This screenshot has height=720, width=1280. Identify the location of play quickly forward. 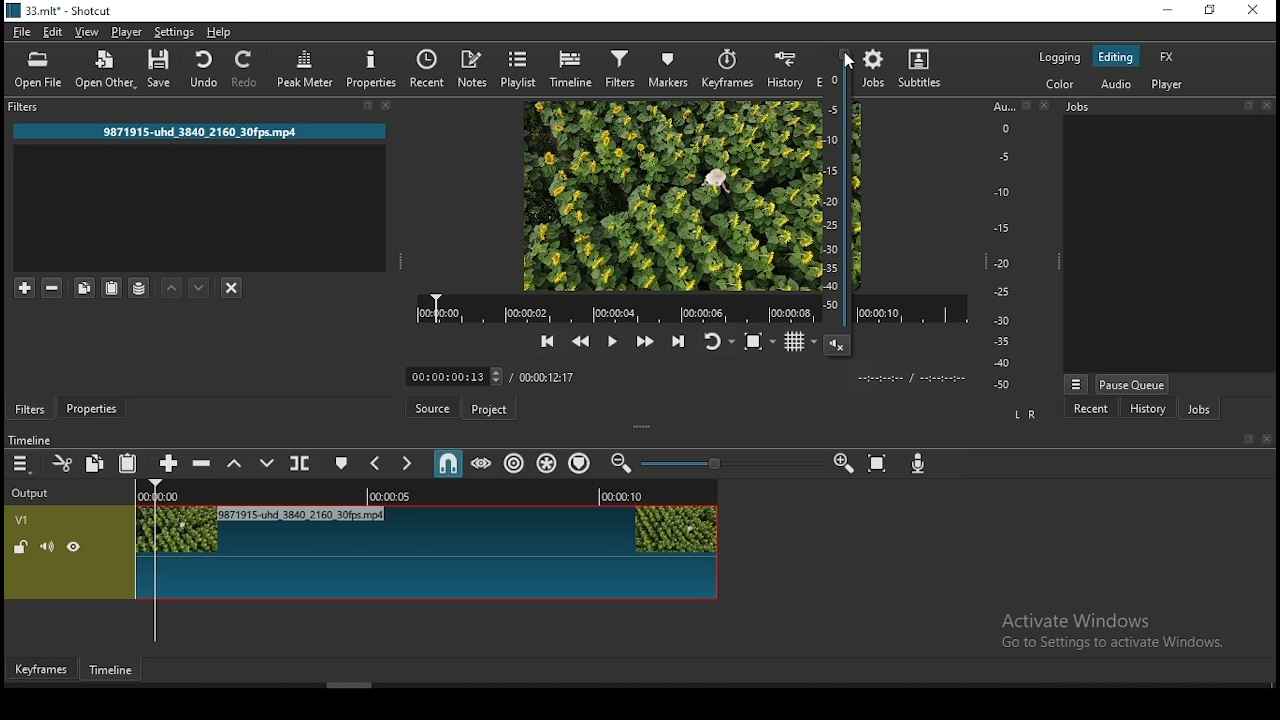
(643, 343).